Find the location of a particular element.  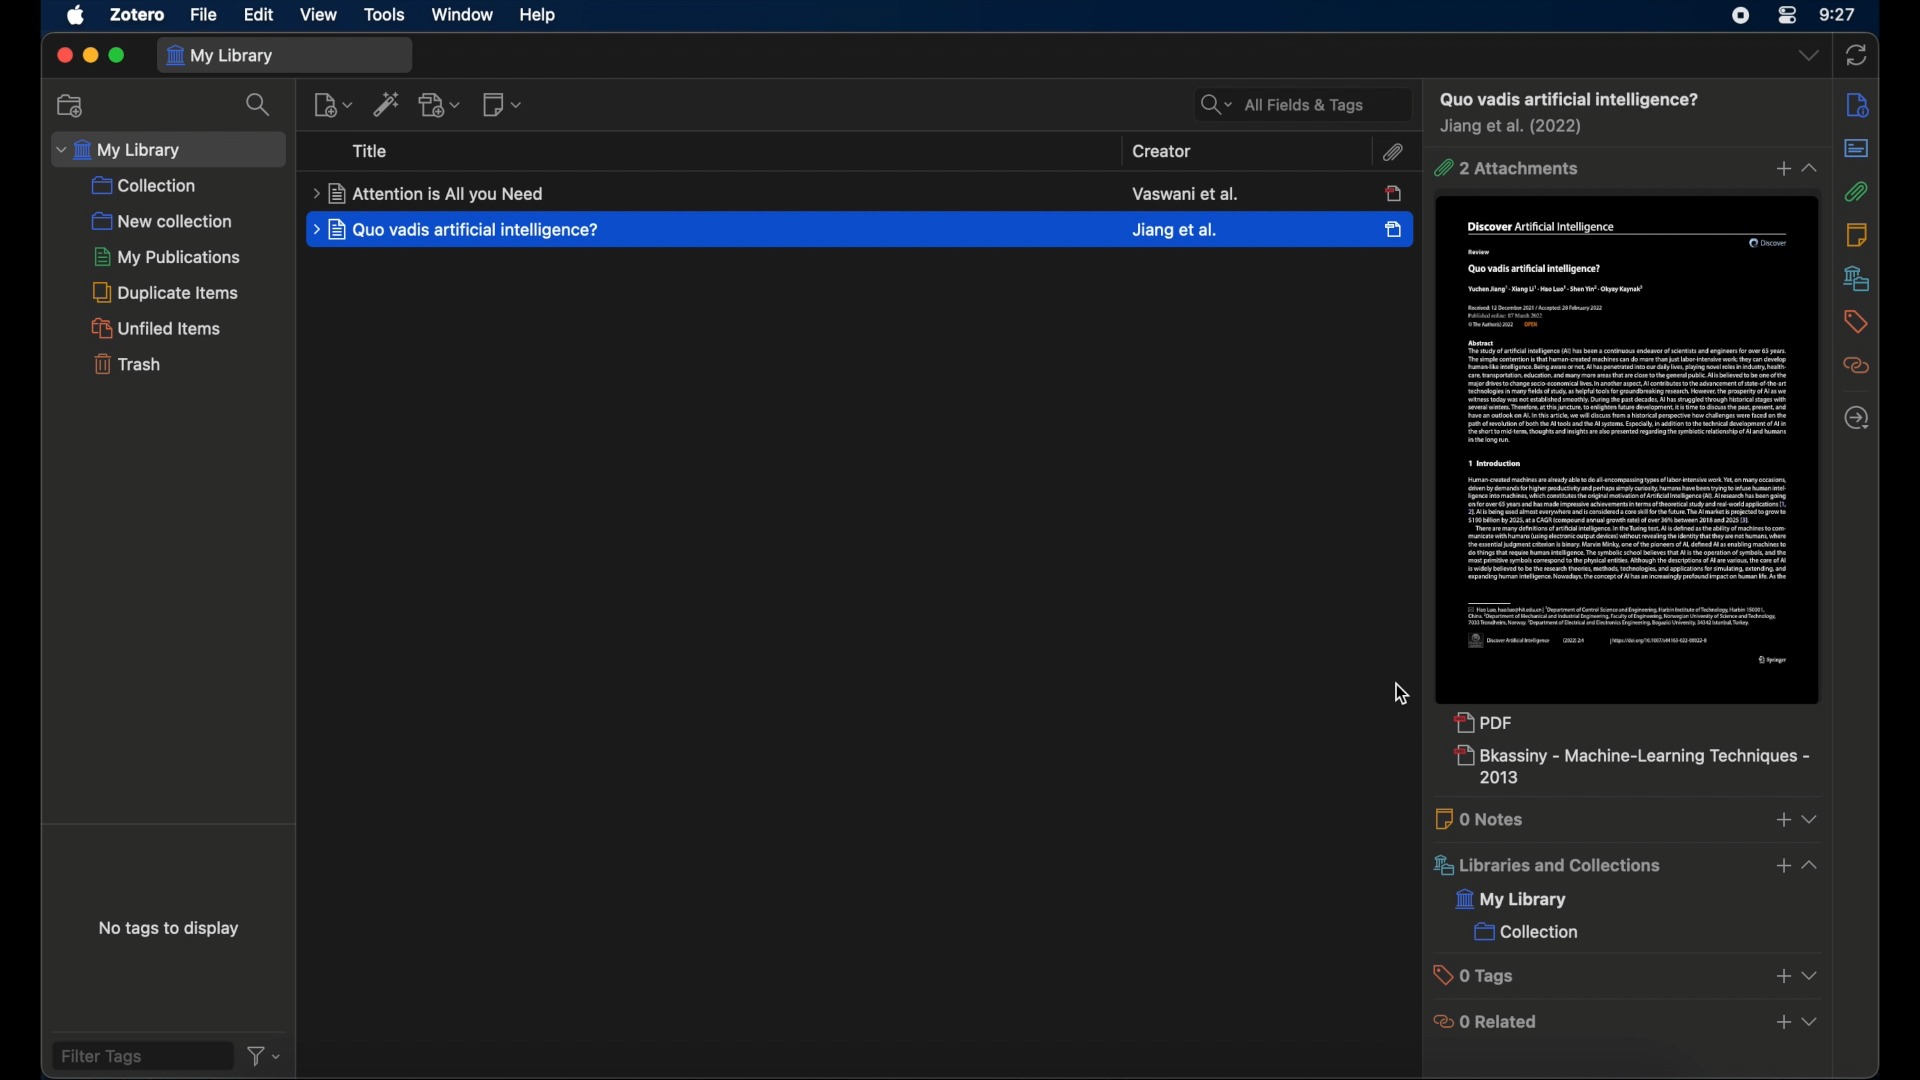

new collection is located at coordinates (163, 220).